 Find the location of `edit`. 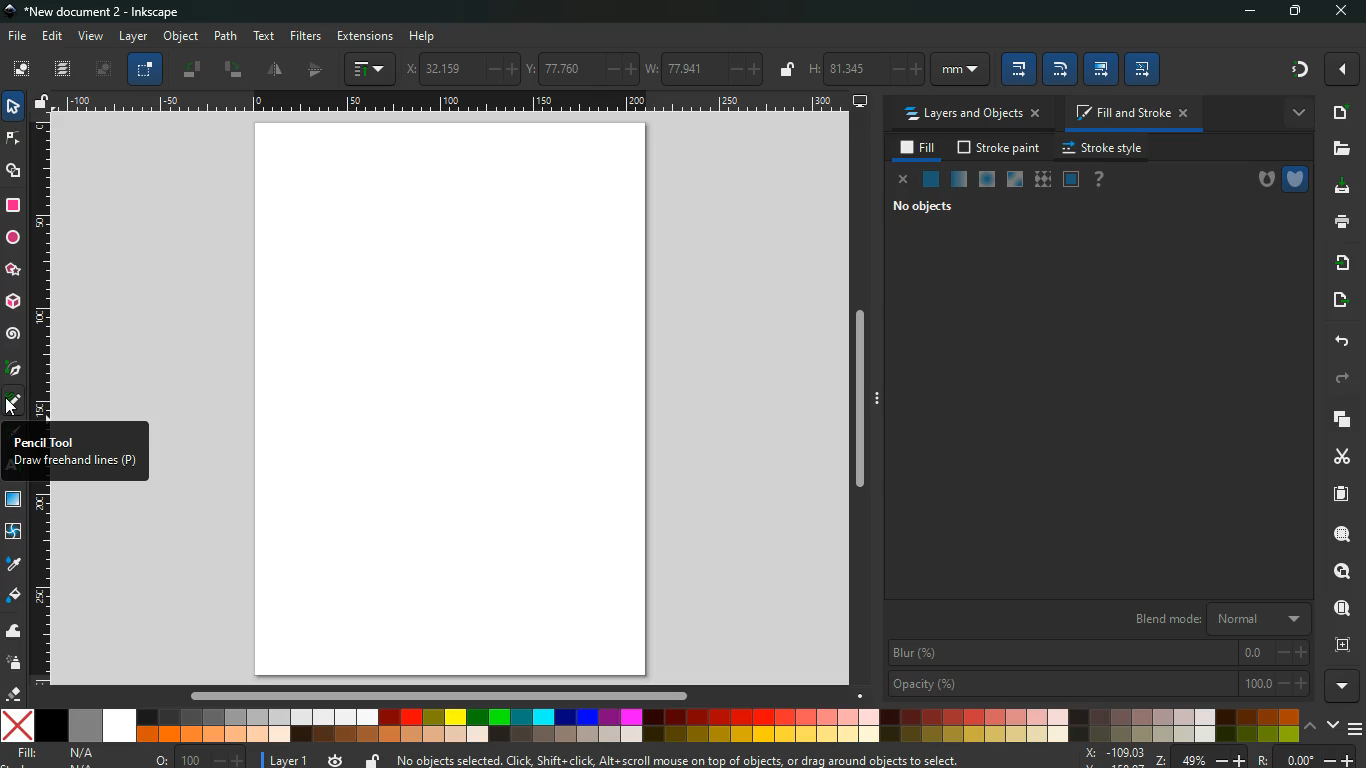

edit is located at coordinates (1145, 69).